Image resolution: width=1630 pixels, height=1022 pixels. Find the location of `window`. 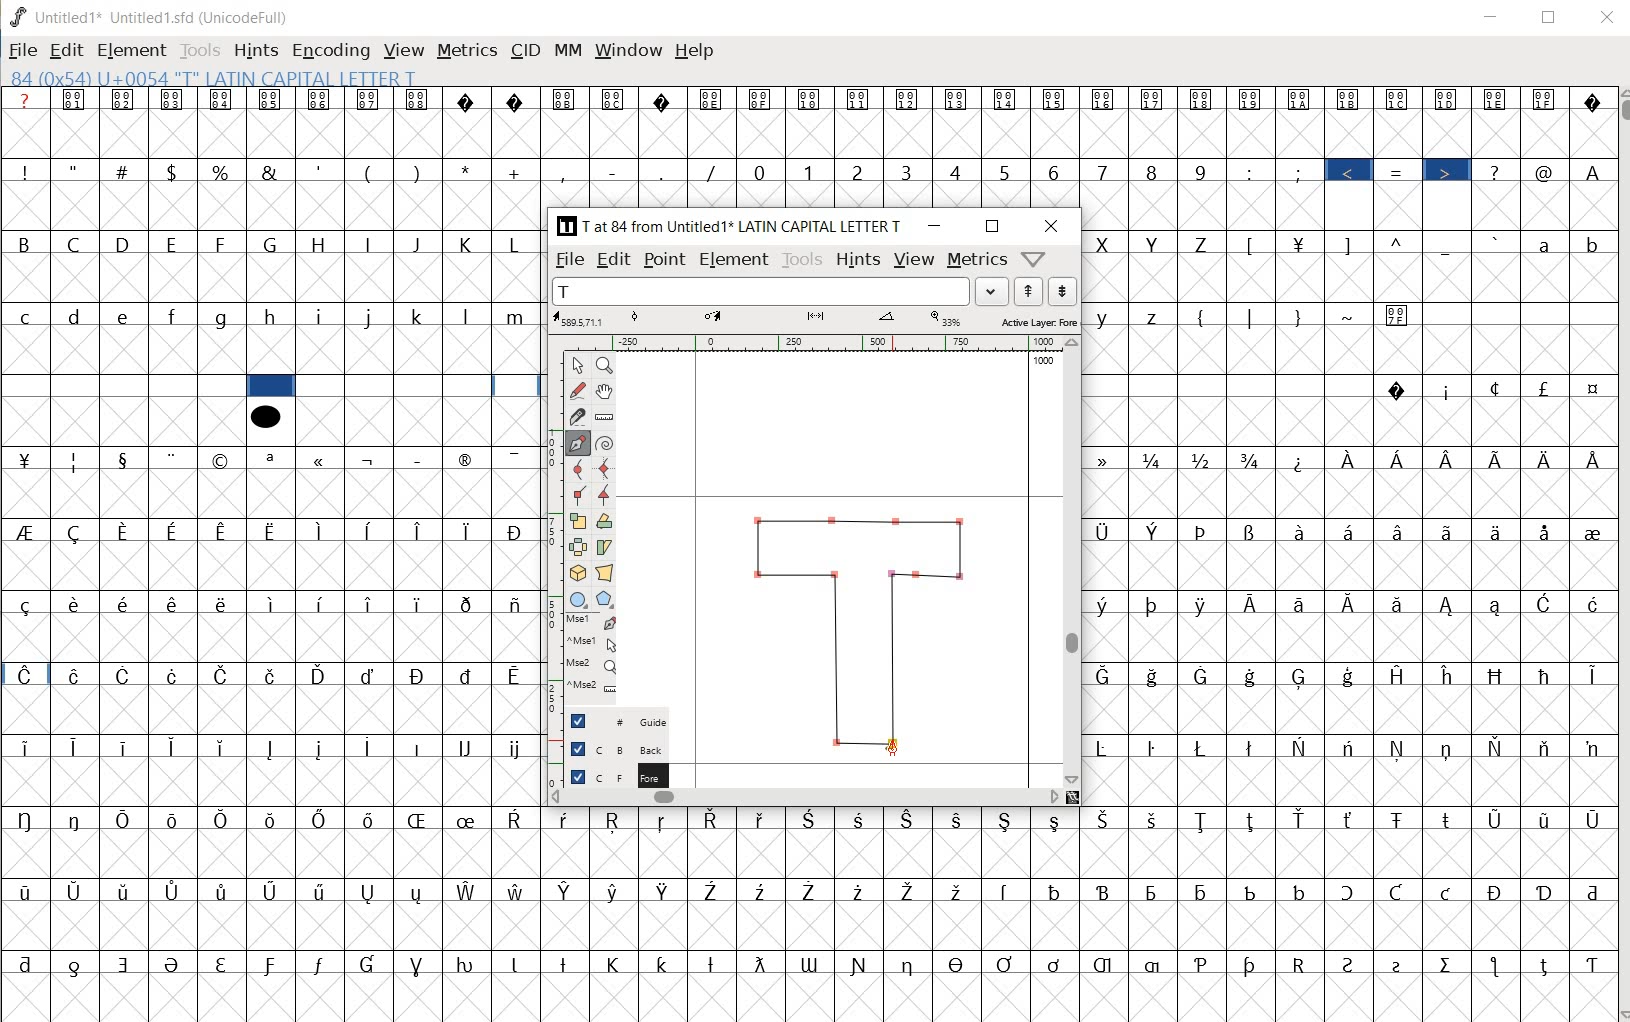

window is located at coordinates (627, 52).